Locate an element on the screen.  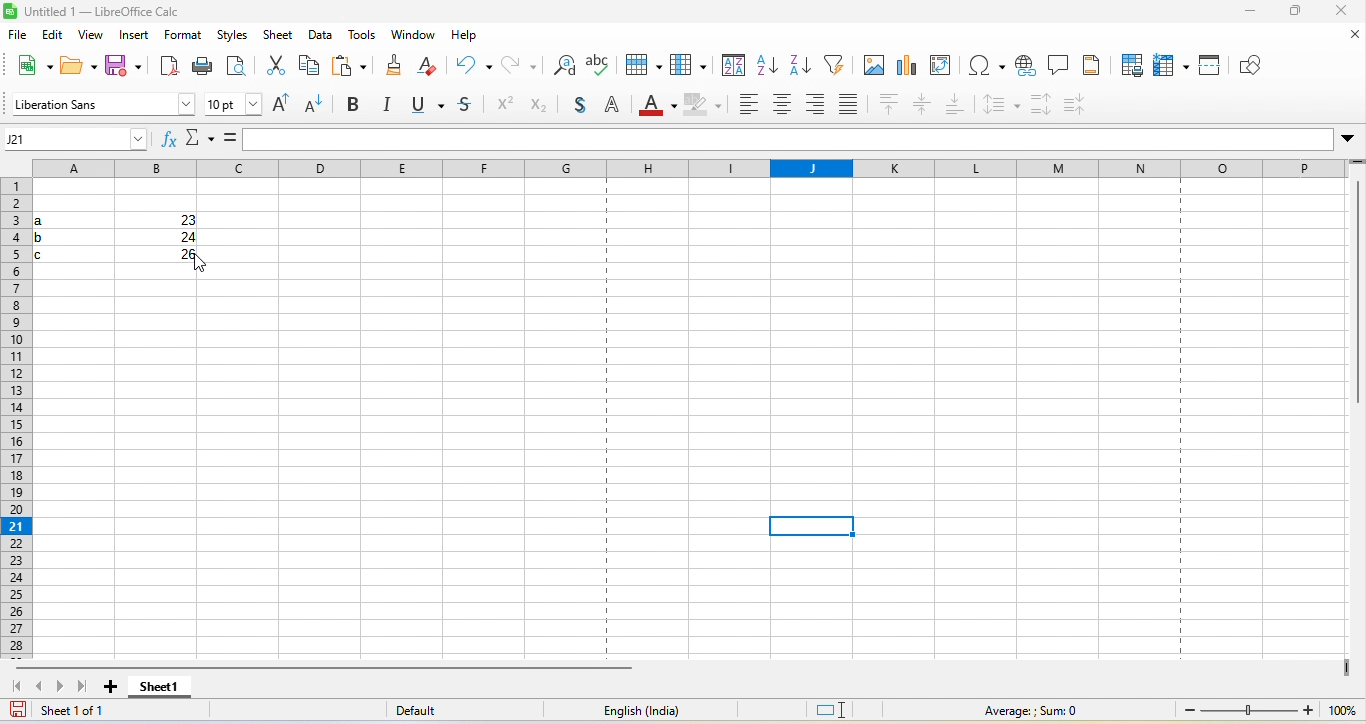
26 is located at coordinates (174, 255).